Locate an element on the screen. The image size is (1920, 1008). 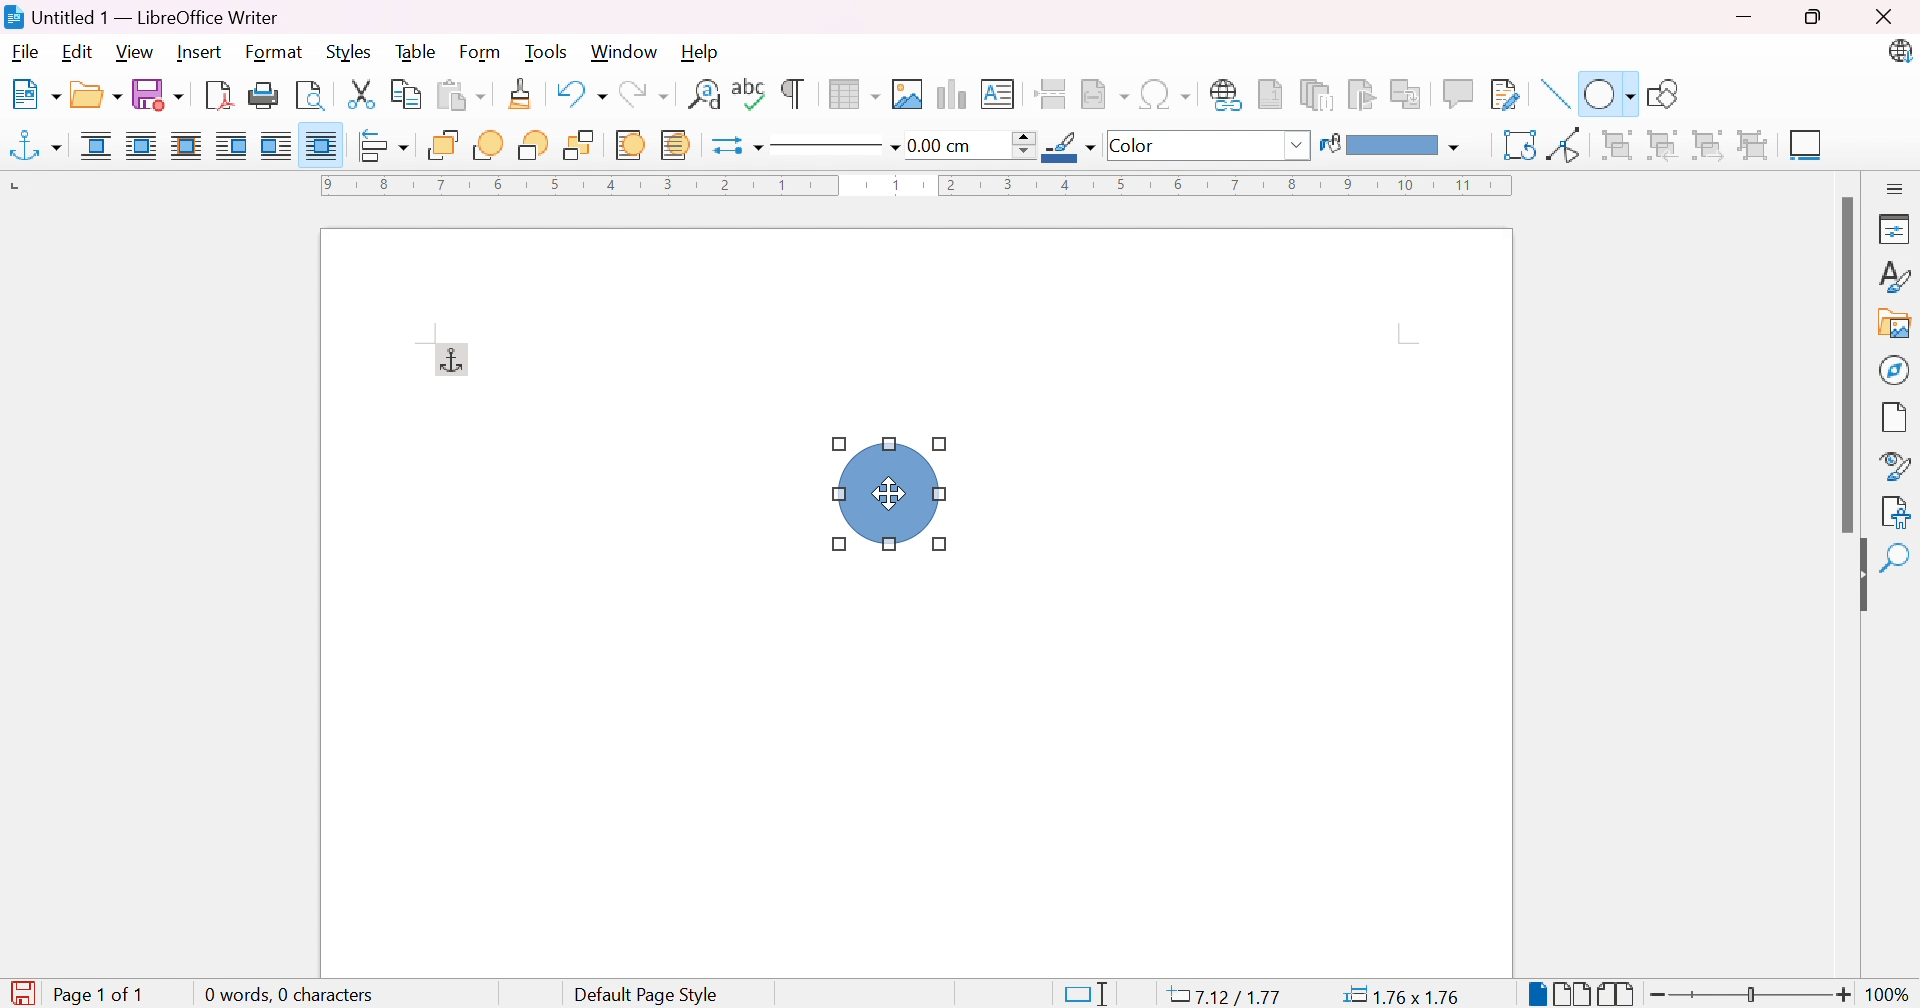
7.12/1.77 is located at coordinates (1227, 997).